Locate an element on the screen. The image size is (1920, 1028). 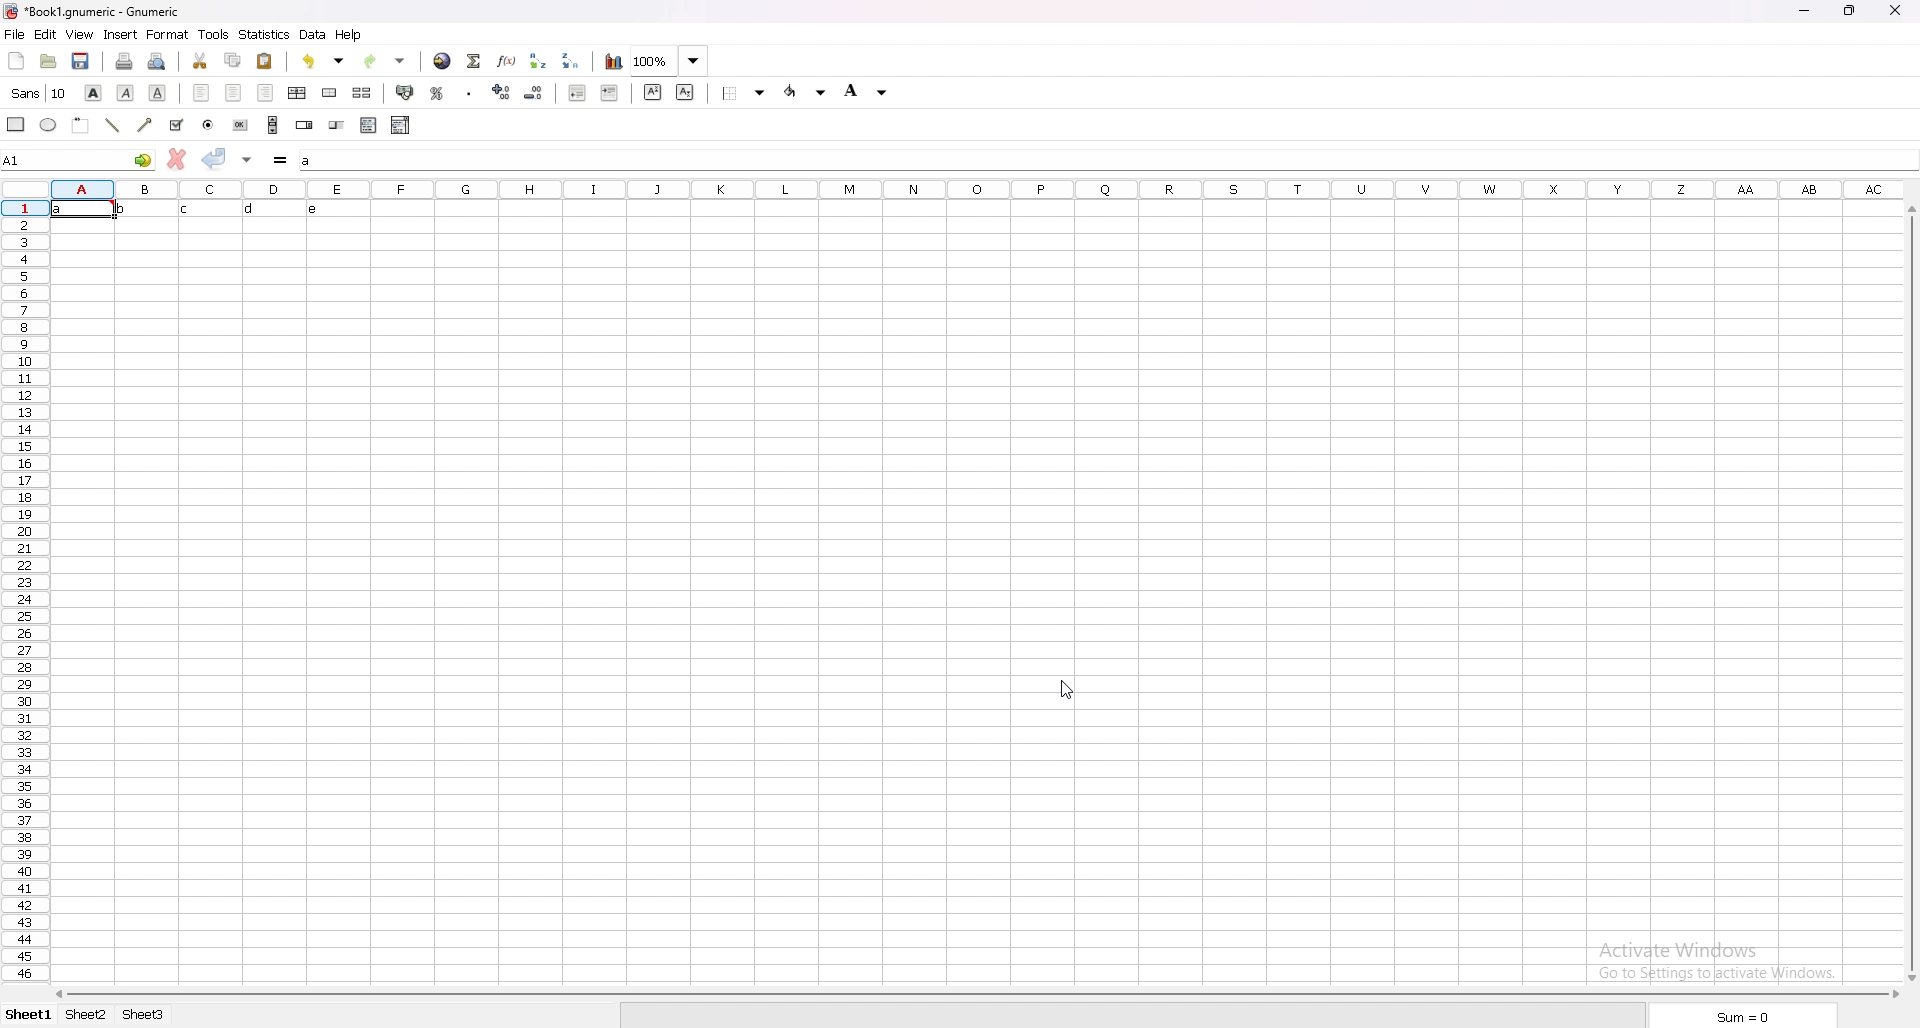
columns is located at coordinates (978, 188).